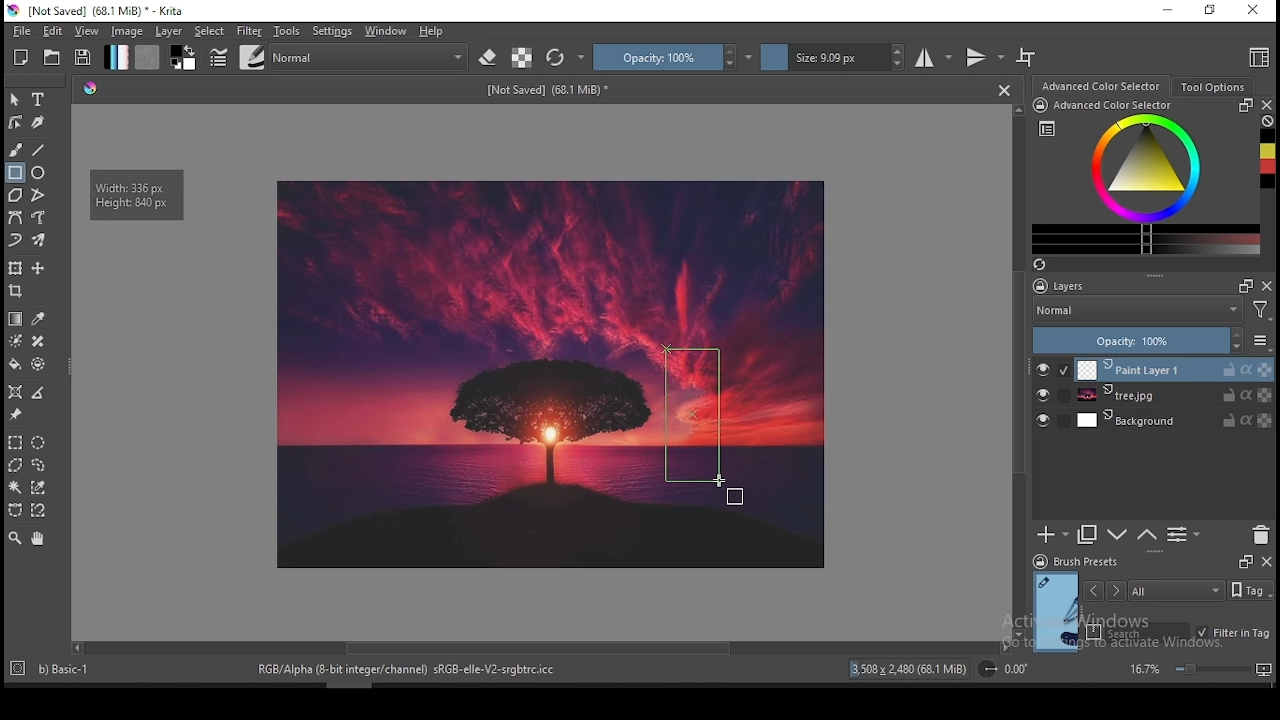 This screenshot has width=1280, height=720. Describe the element at coordinates (1145, 535) in the screenshot. I see `move layer one step up` at that location.